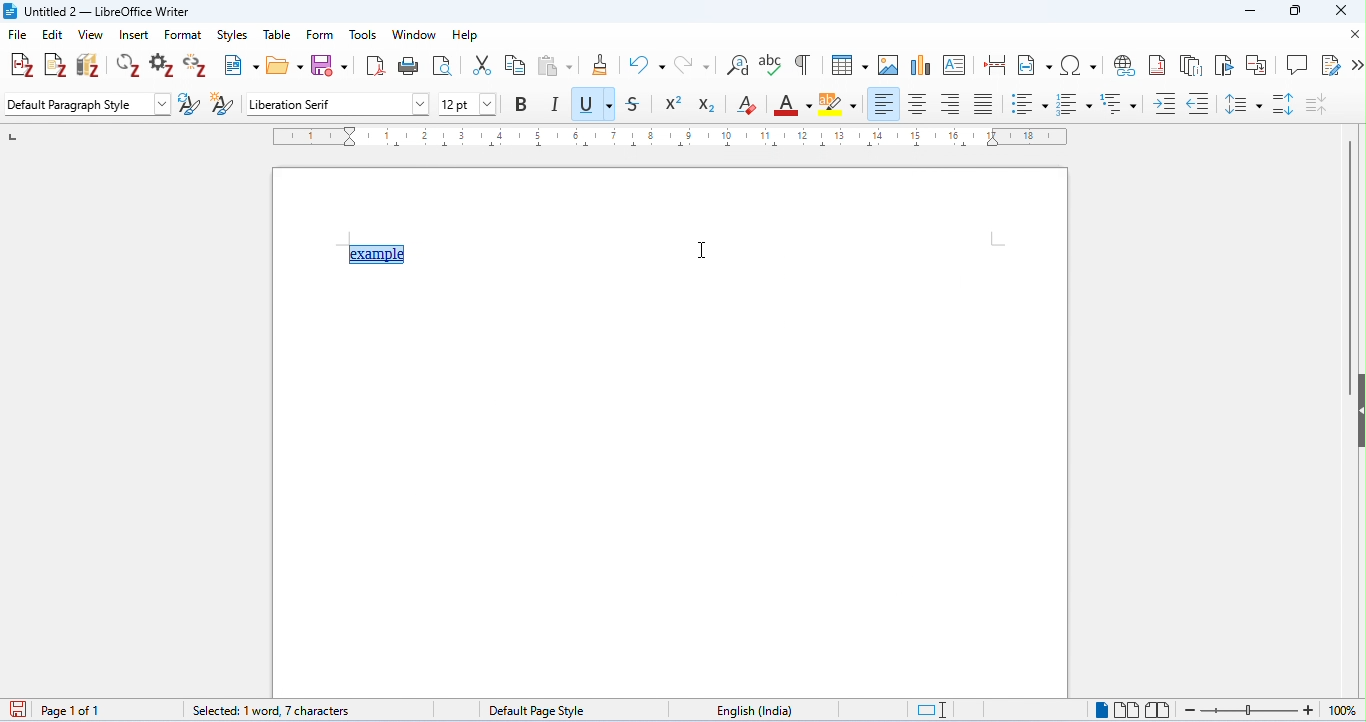 The height and width of the screenshot is (722, 1366). What do you see at coordinates (516, 65) in the screenshot?
I see `copy` at bounding box center [516, 65].